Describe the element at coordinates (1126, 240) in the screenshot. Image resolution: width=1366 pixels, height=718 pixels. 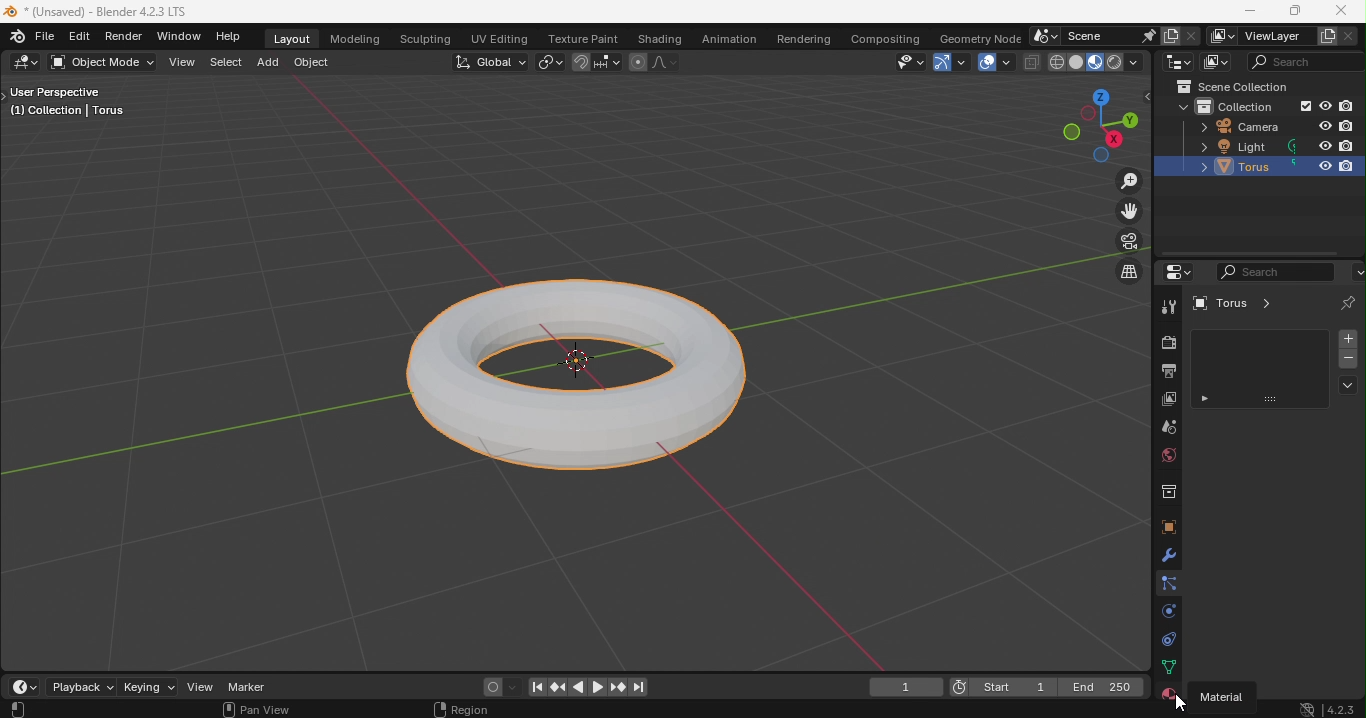
I see `Toggle the camera view` at that location.